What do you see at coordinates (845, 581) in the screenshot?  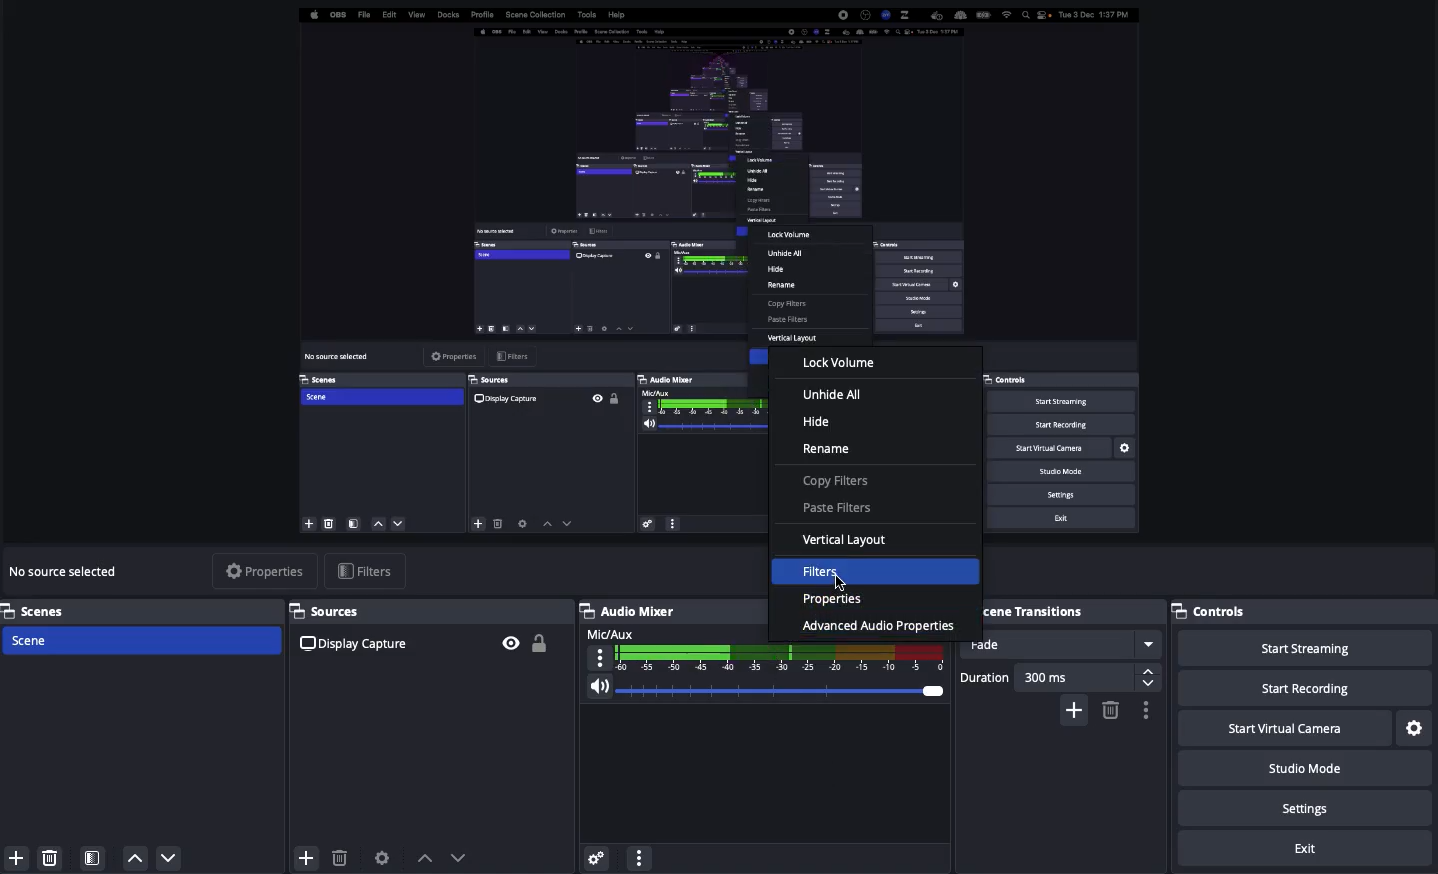 I see `Cursor` at bounding box center [845, 581].